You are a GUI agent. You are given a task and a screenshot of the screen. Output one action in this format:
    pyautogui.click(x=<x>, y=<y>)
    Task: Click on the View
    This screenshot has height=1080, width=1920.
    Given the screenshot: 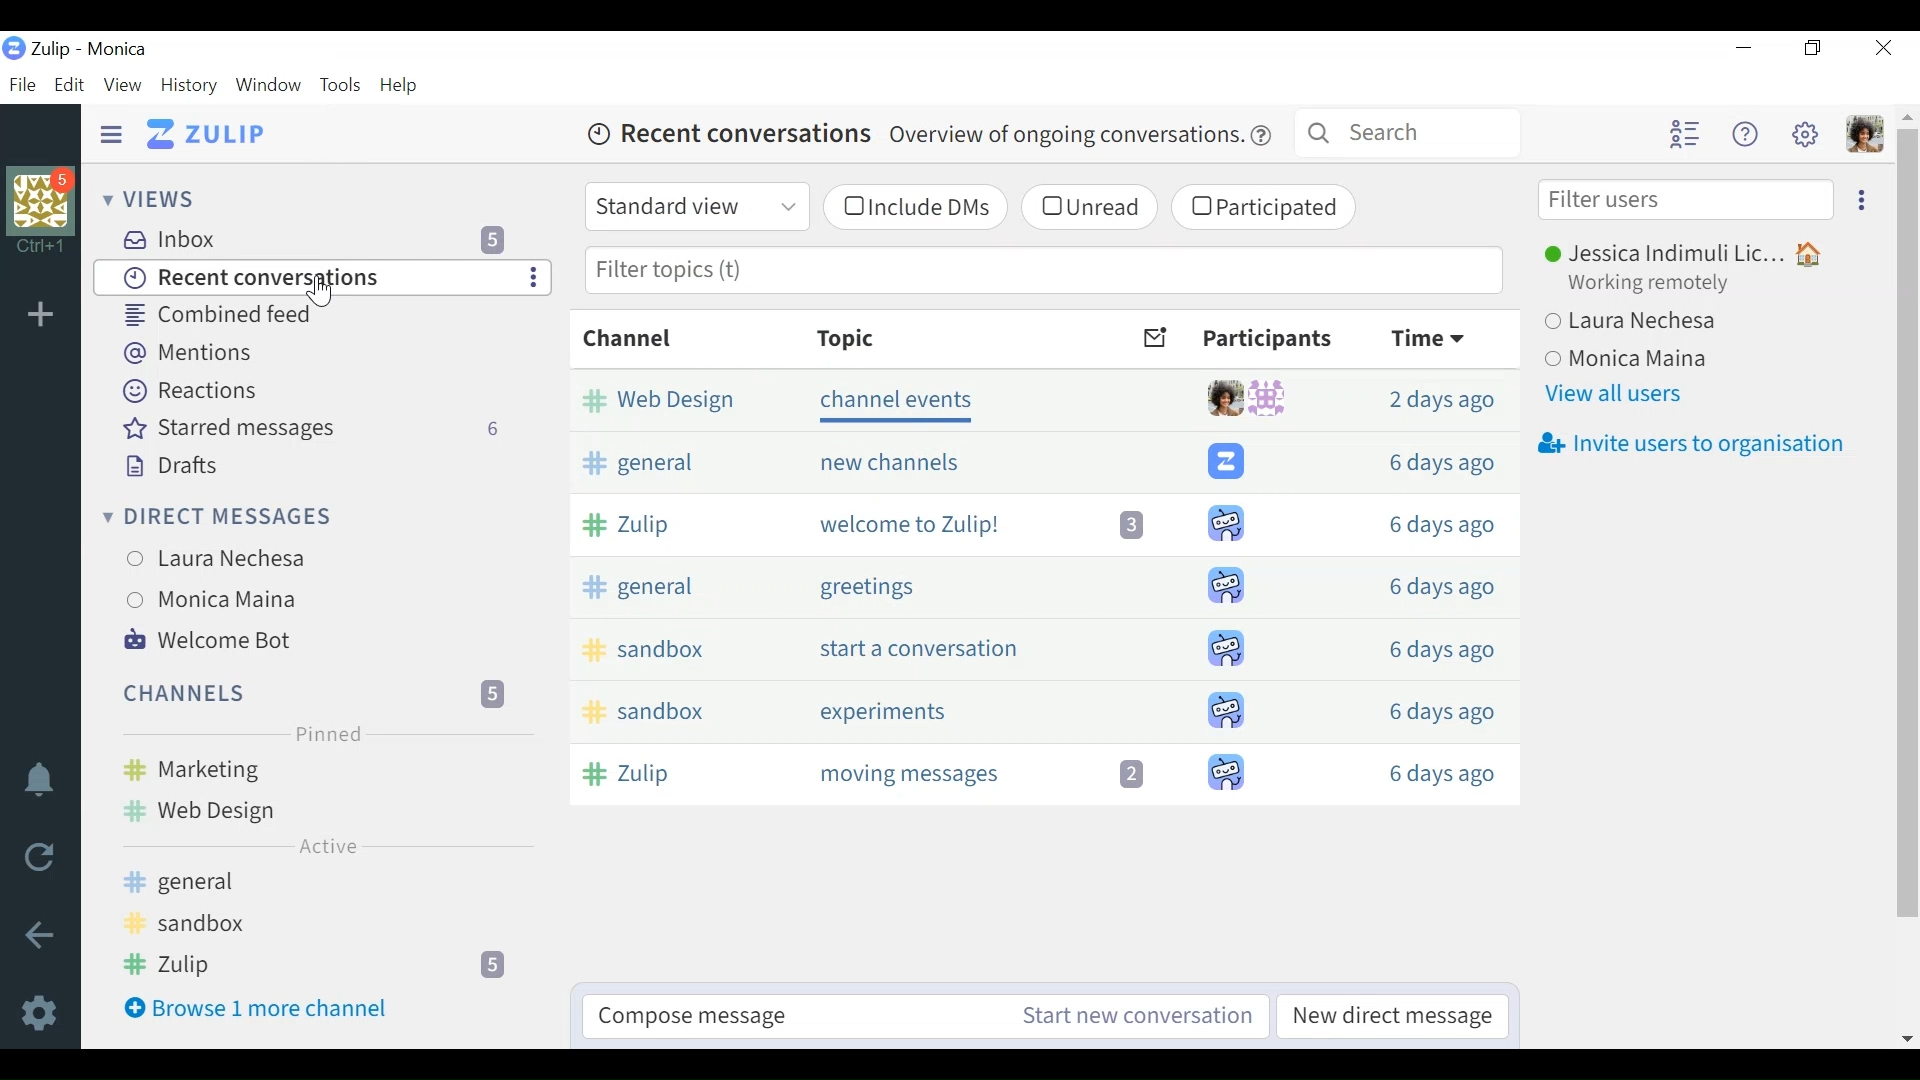 What is the action you would take?
    pyautogui.click(x=123, y=85)
    